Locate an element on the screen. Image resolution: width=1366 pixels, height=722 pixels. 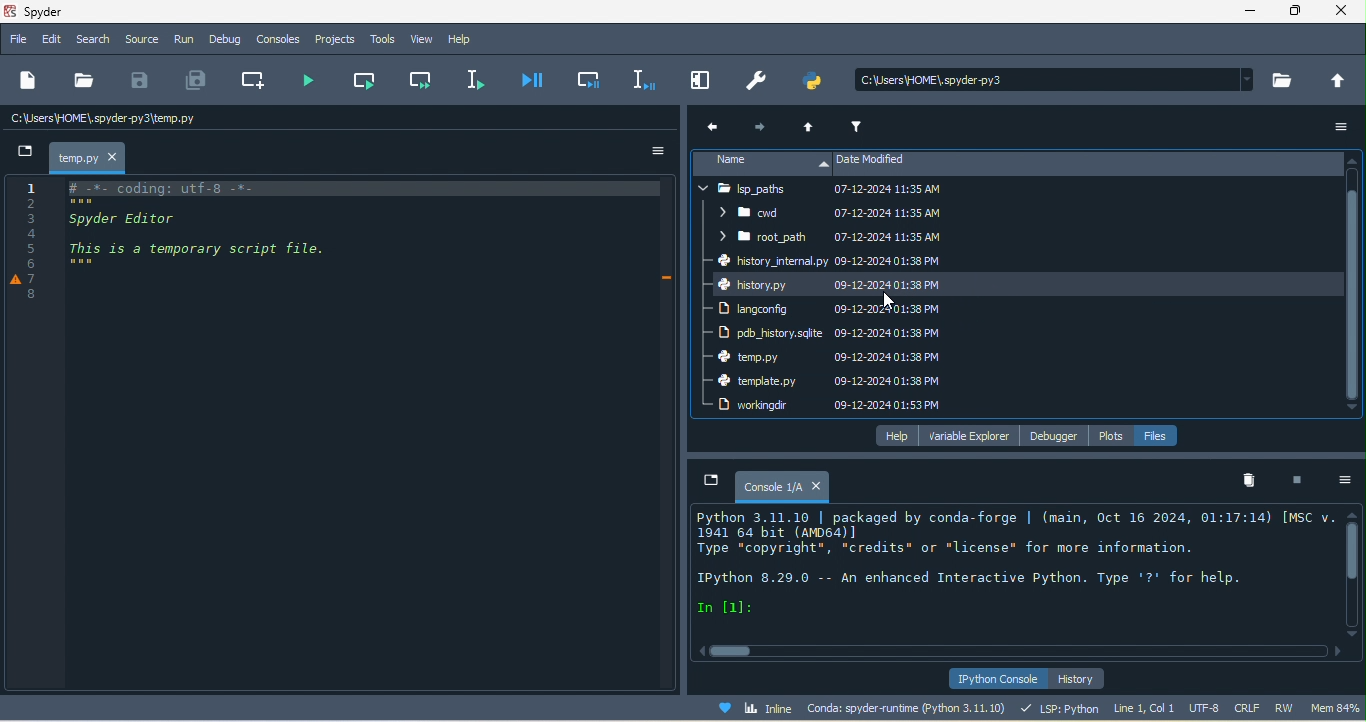
open is located at coordinates (90, 81).